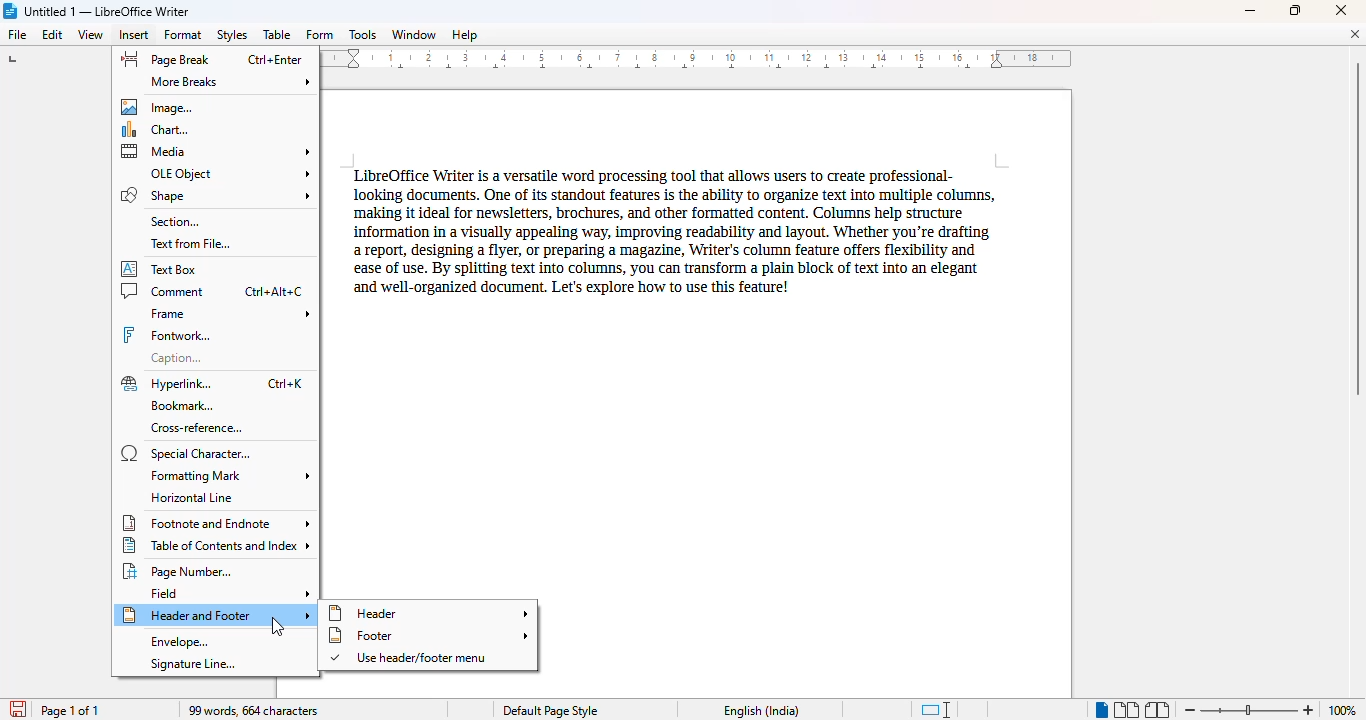  Describe the element at coordinates (1295, 9) in the screenshot. I see `maximize` at that location.